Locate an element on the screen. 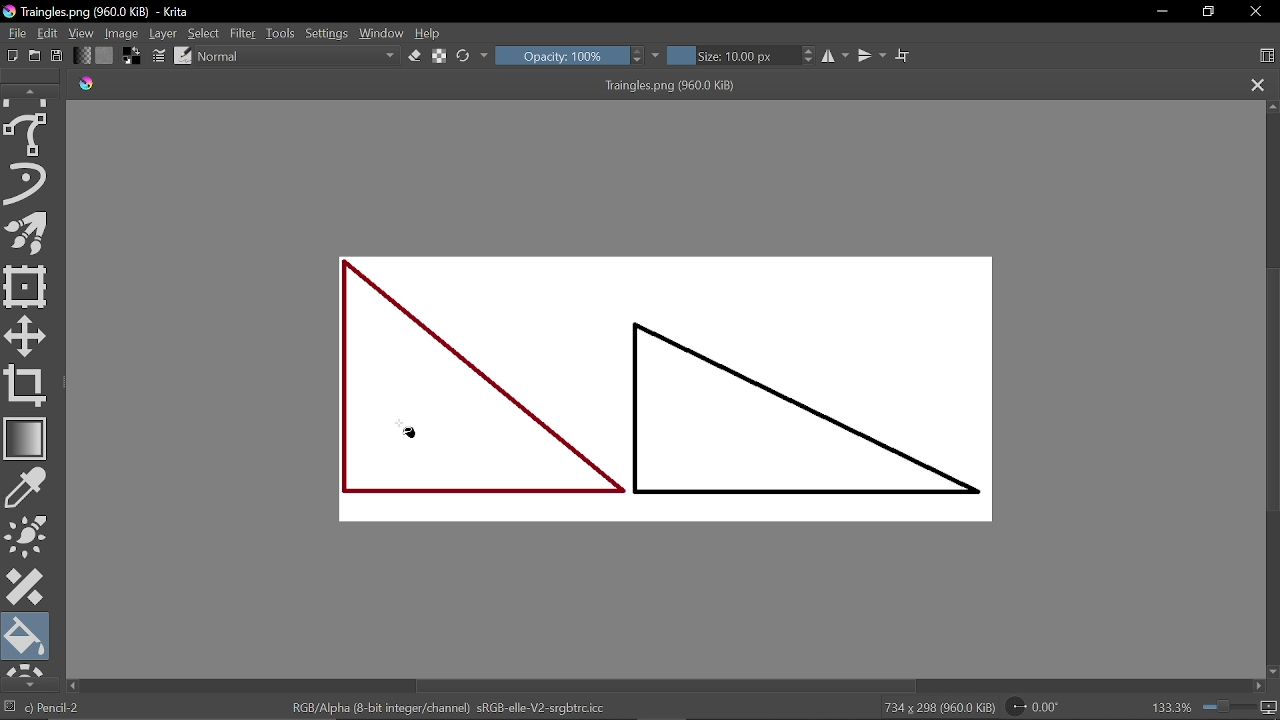 This screenshot has width=1280, height=720. app icon is located at coordinates (87, 85).